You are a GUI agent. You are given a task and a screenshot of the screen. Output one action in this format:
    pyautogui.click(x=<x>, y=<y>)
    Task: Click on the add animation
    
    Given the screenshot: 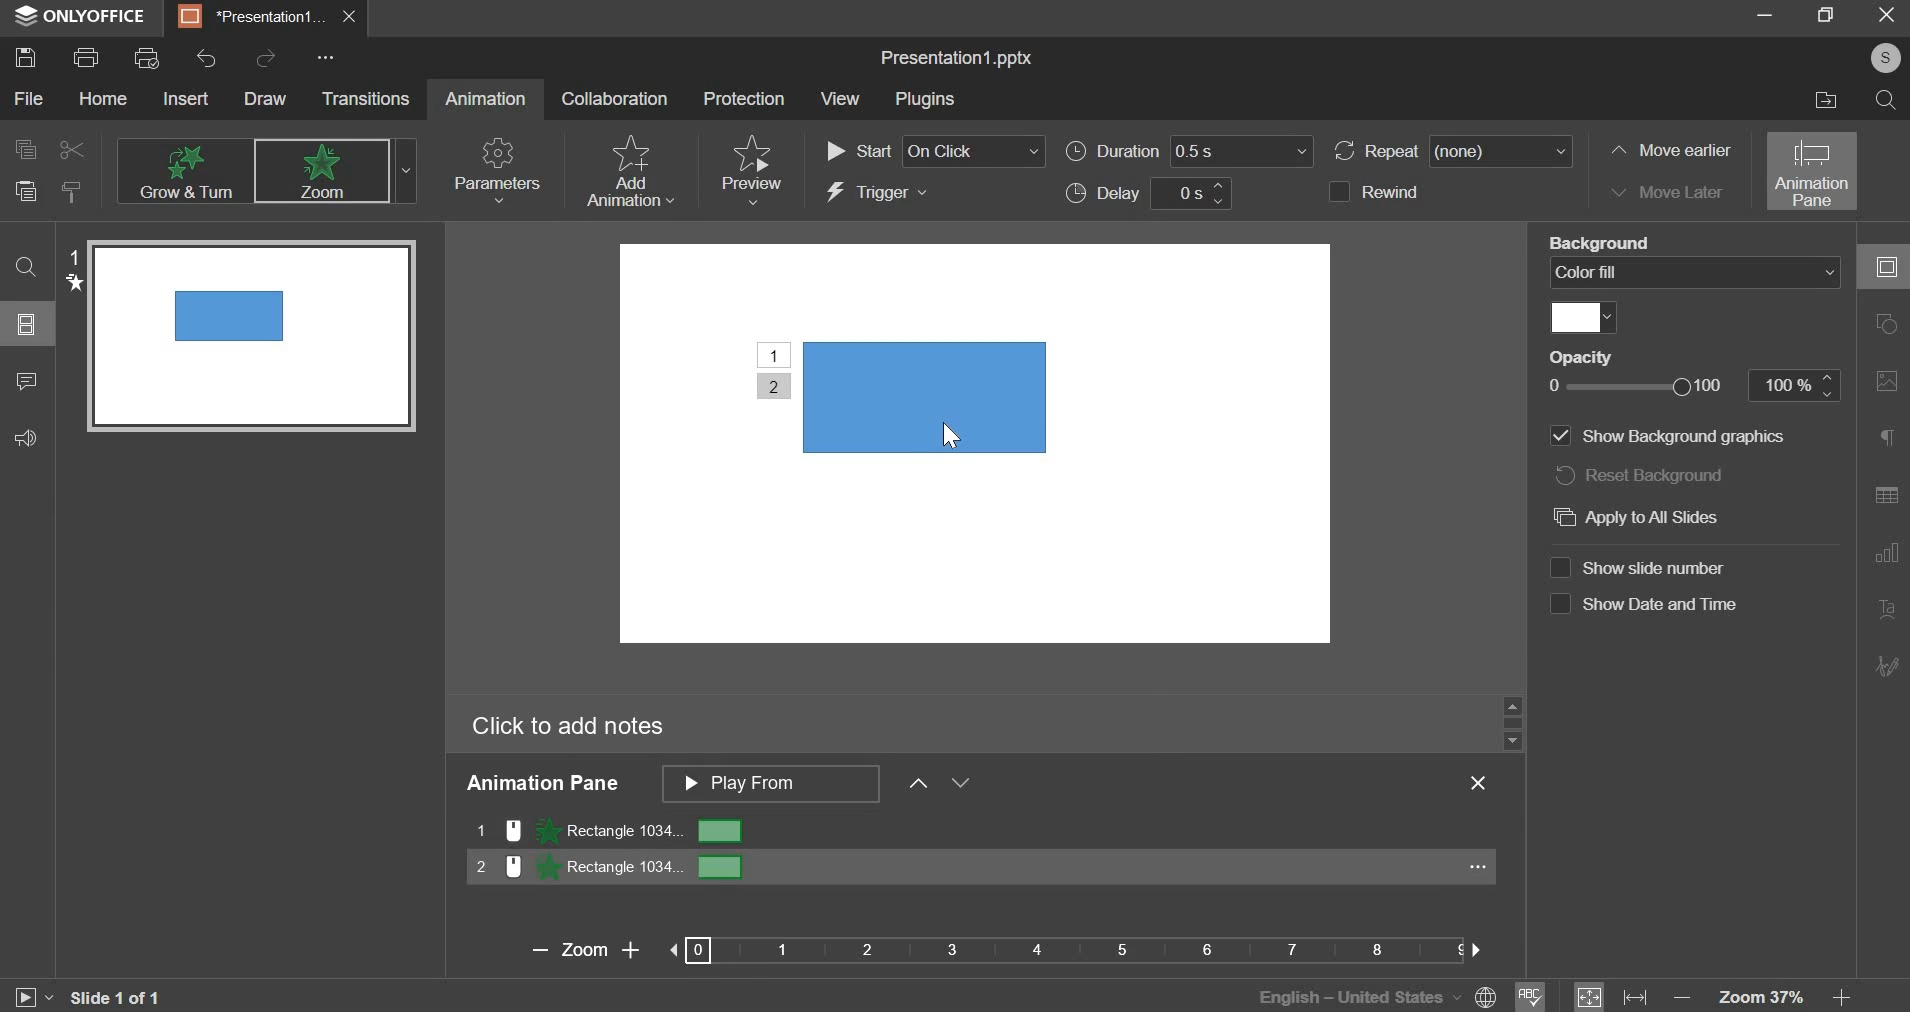 What is the action you would take?
    pyautogui.click(x=634, y=170)
    